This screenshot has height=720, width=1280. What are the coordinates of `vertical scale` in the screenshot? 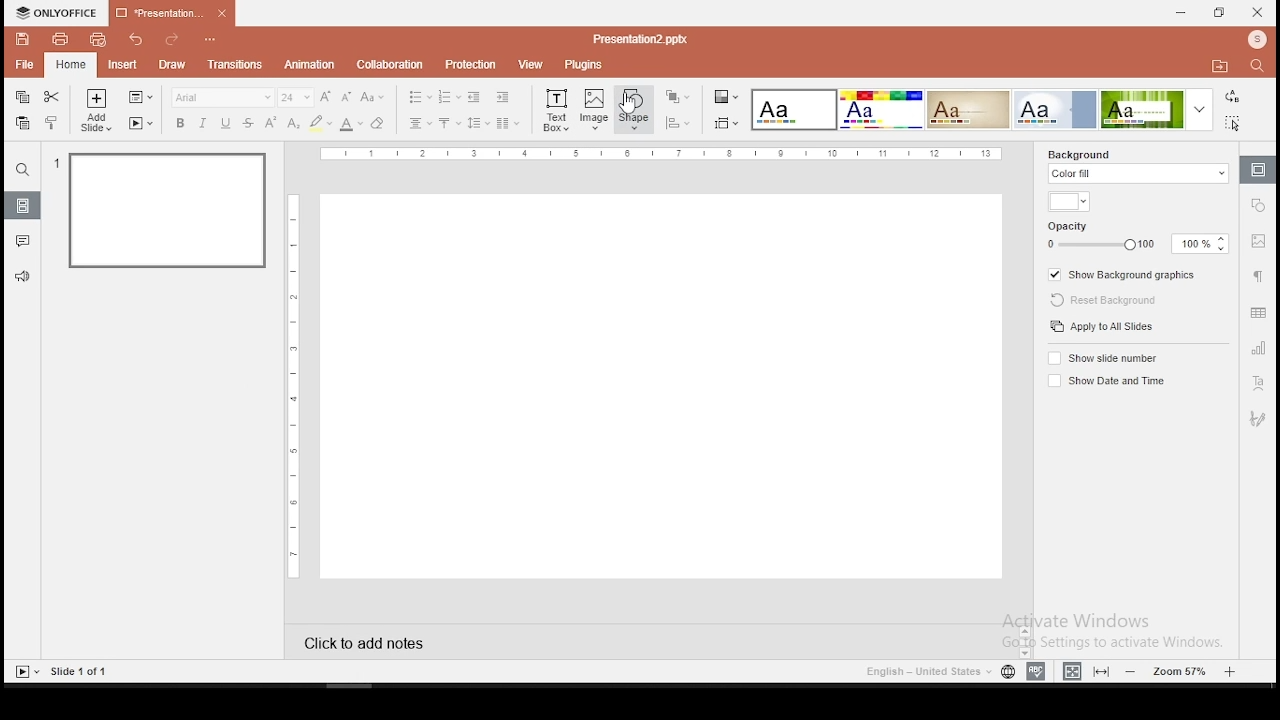 It's located at (297, 383).